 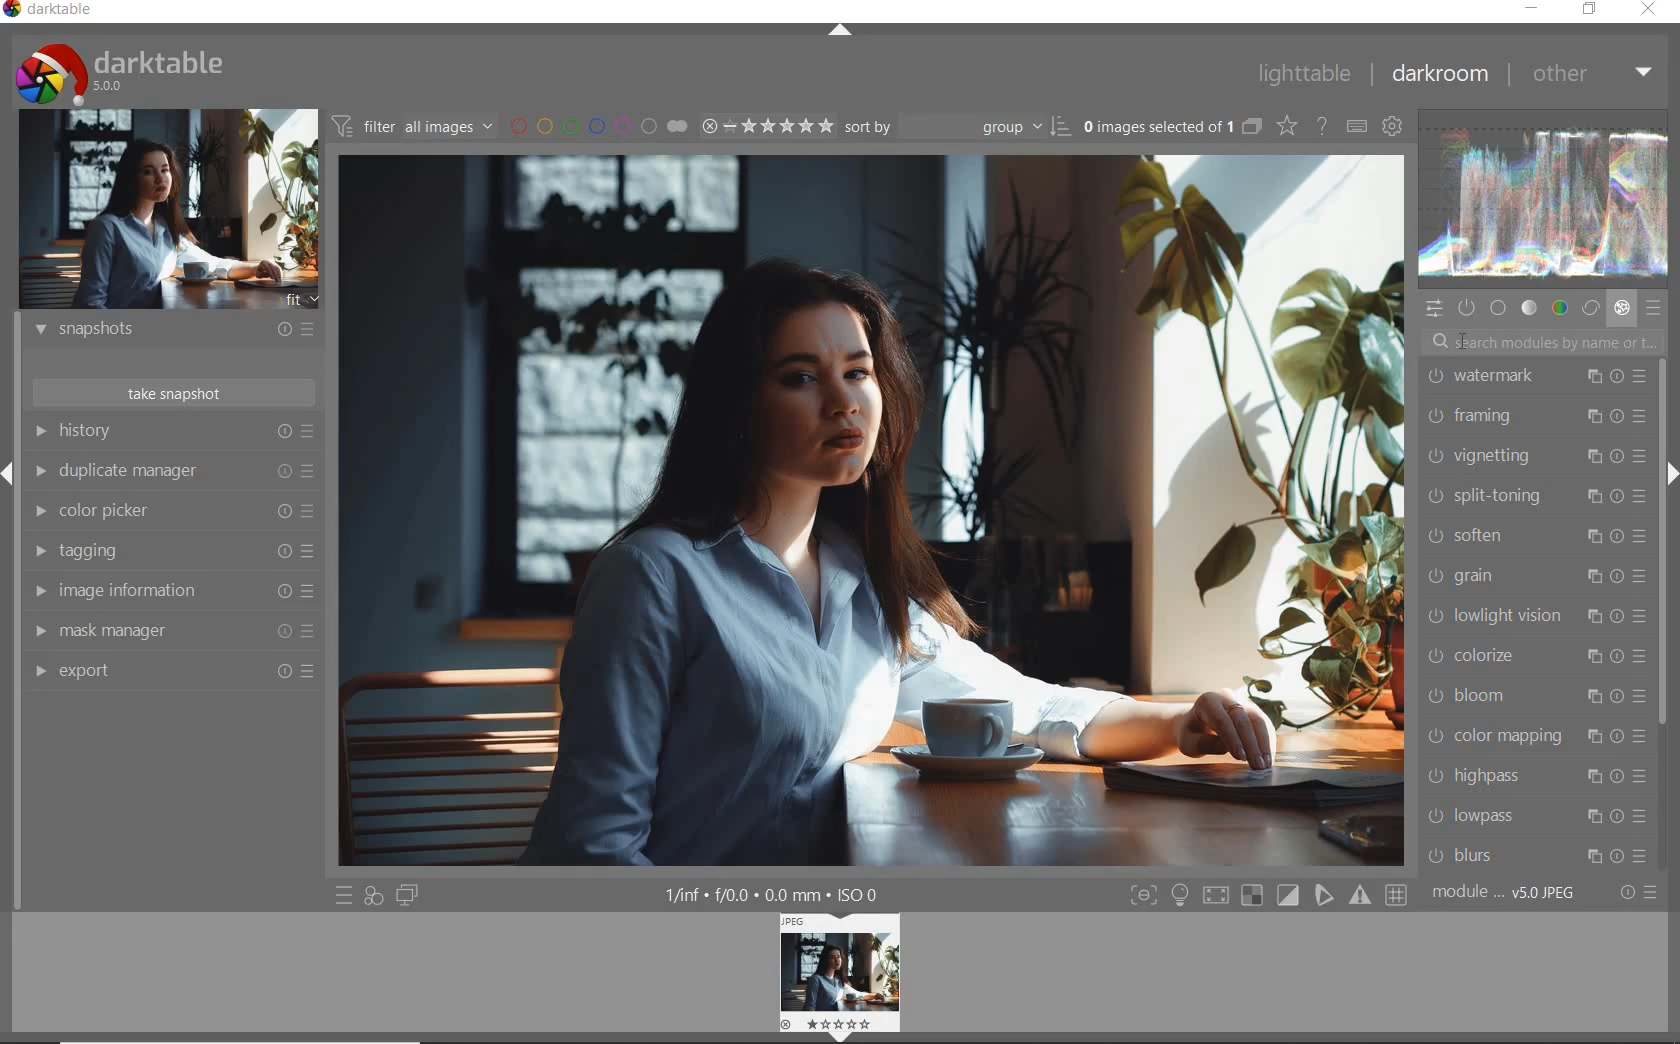 What do you see at coordinates (1355, 126) in the screenshot?
I see `set keyboard shortcuts` at bounding box center [1355, 126].